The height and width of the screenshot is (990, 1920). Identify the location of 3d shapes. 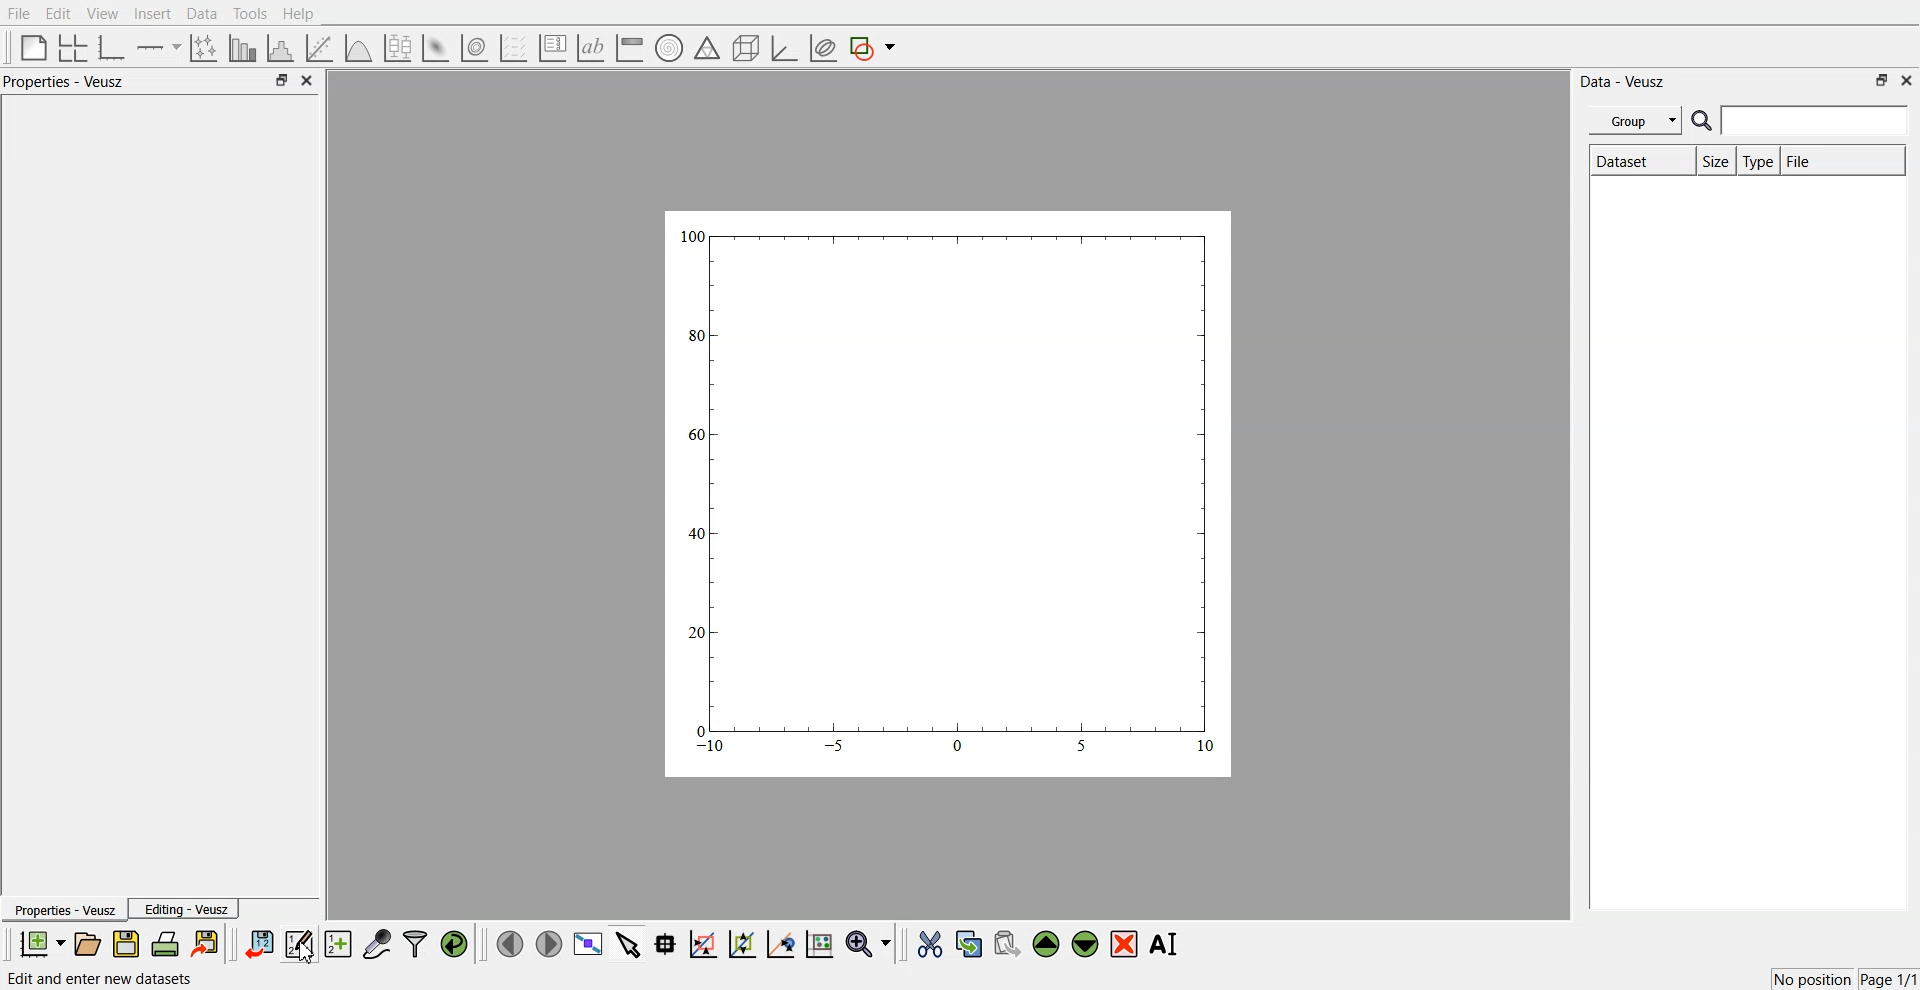
(742, 48).